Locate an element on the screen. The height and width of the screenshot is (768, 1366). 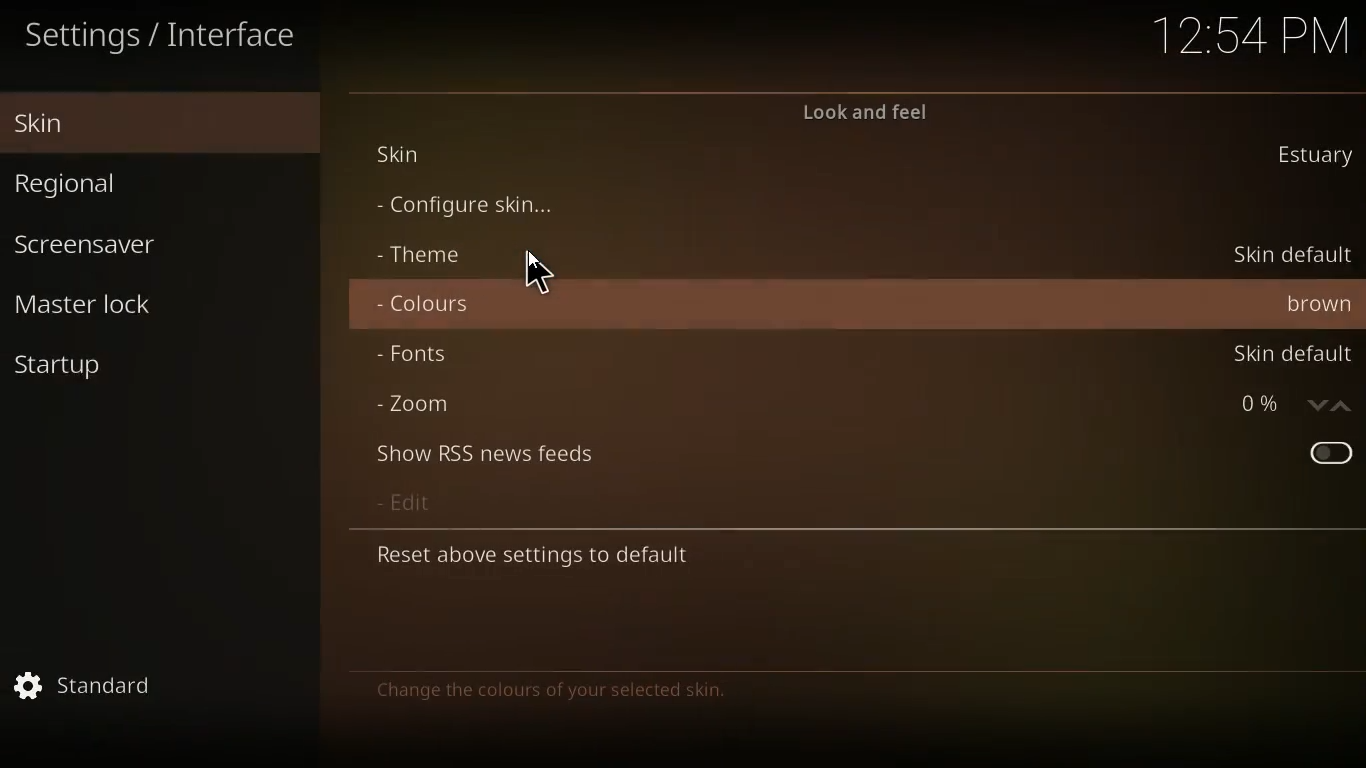
brown is located at coordinates (1316, 306).